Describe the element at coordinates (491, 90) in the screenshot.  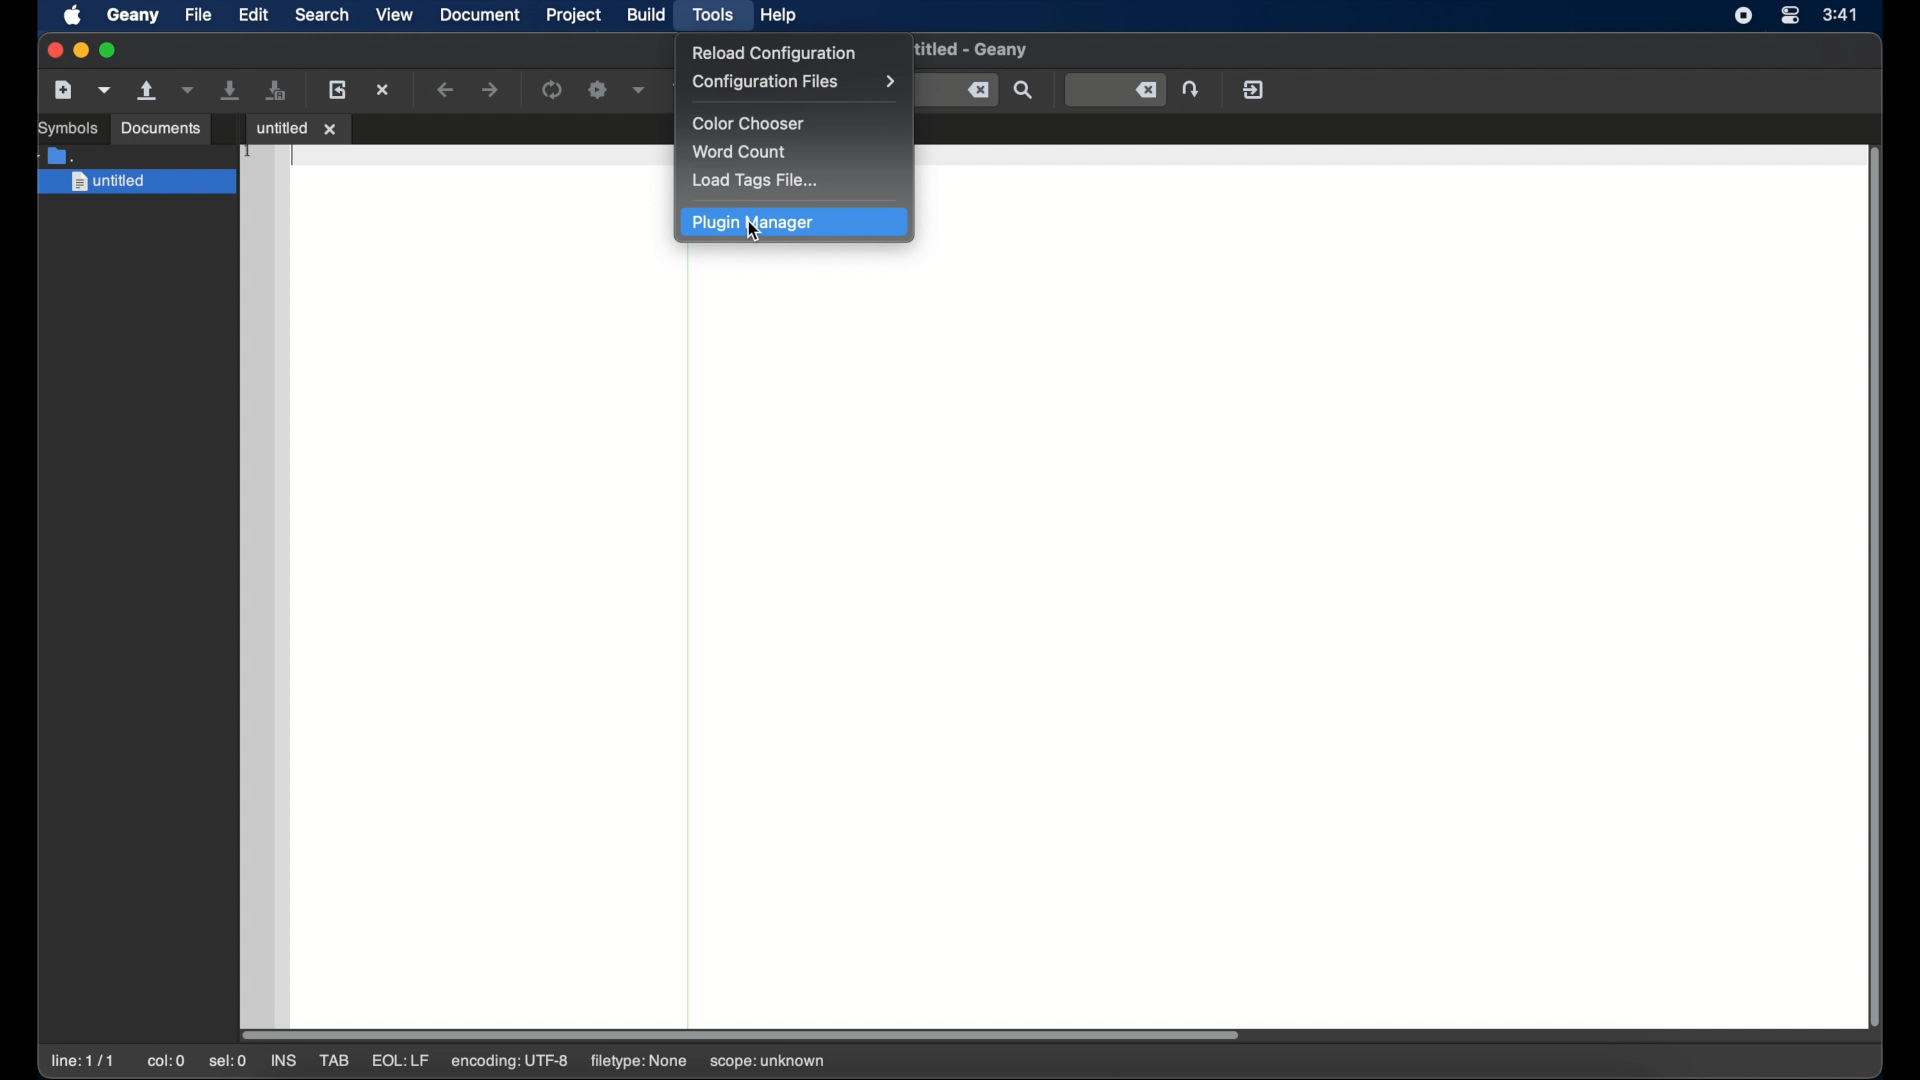
I see `navigate forward a location` at that location.